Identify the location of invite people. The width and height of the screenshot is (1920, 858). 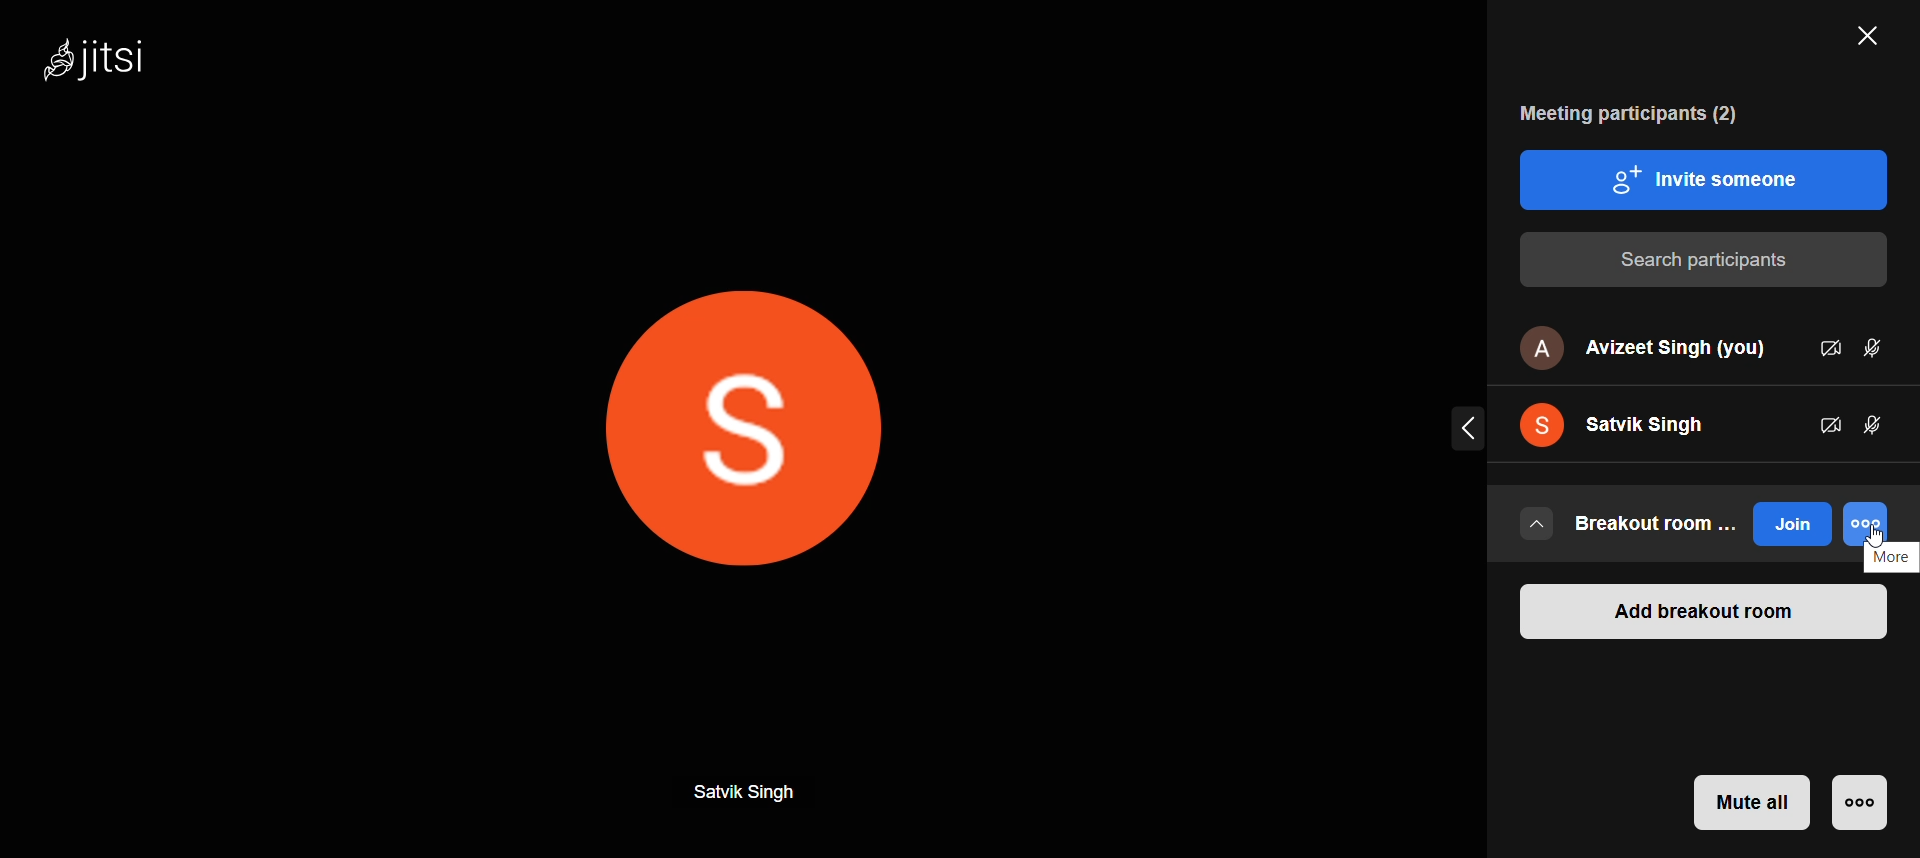
(1703, 179).